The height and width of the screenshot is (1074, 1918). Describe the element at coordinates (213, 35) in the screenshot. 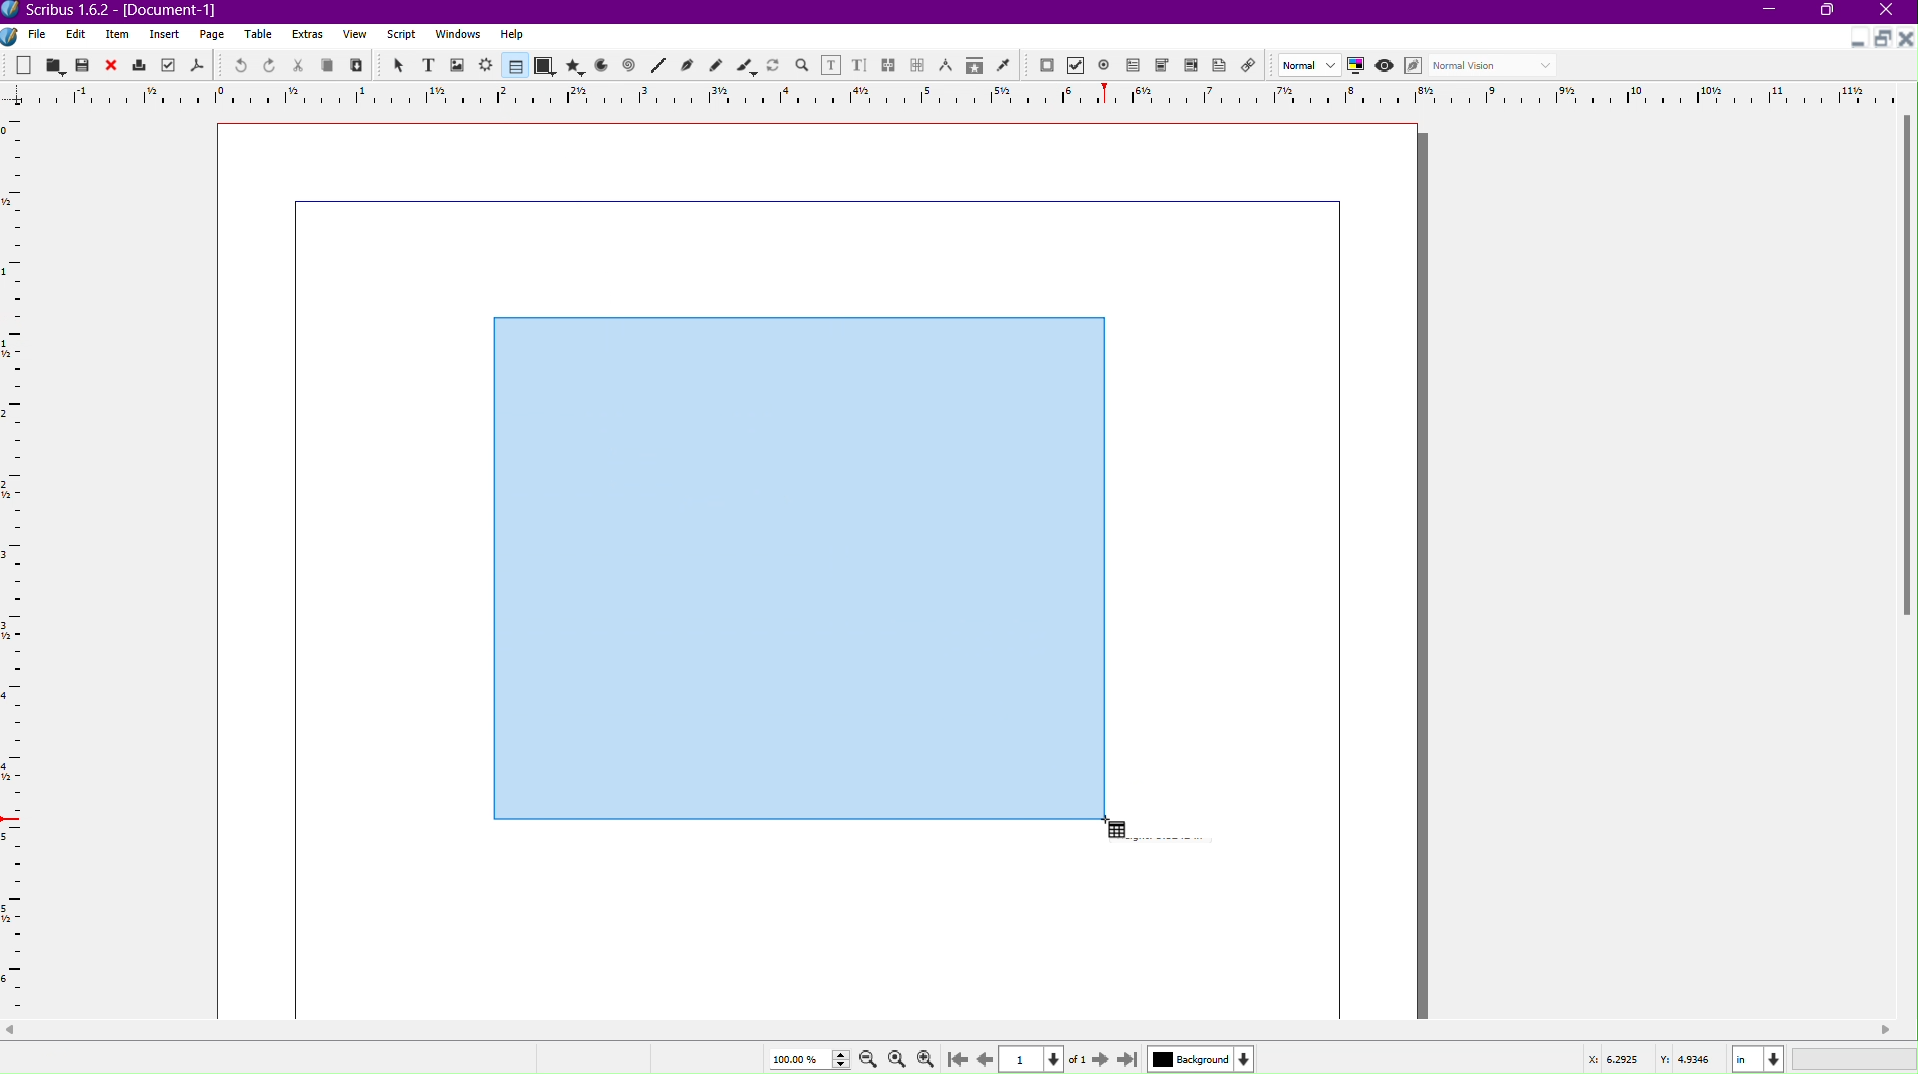

I see `Page` at that location.